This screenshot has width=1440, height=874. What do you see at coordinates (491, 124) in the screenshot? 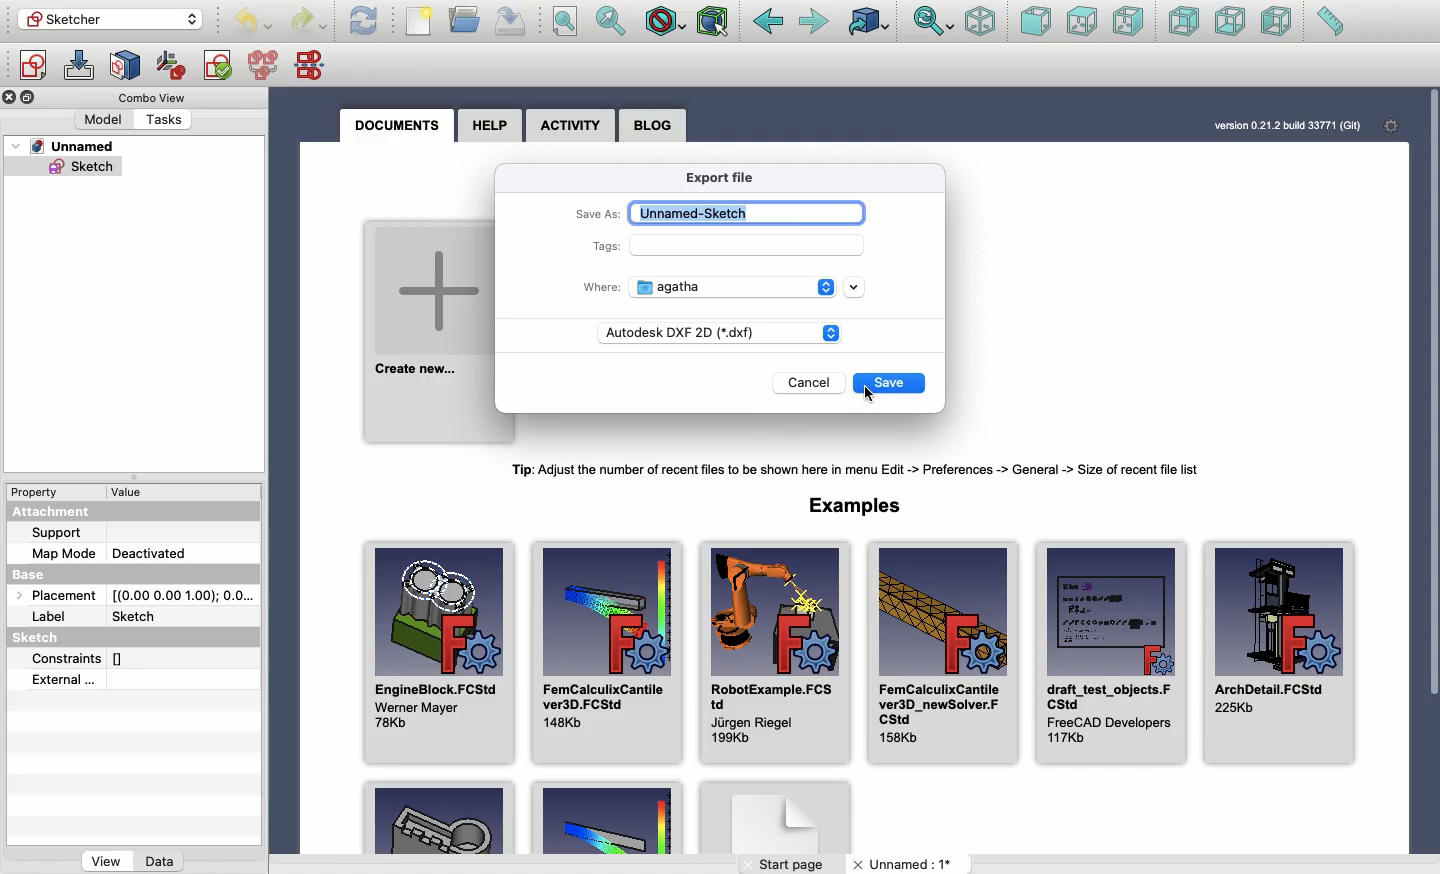
I see `Help` at bounding box center [491, 124].